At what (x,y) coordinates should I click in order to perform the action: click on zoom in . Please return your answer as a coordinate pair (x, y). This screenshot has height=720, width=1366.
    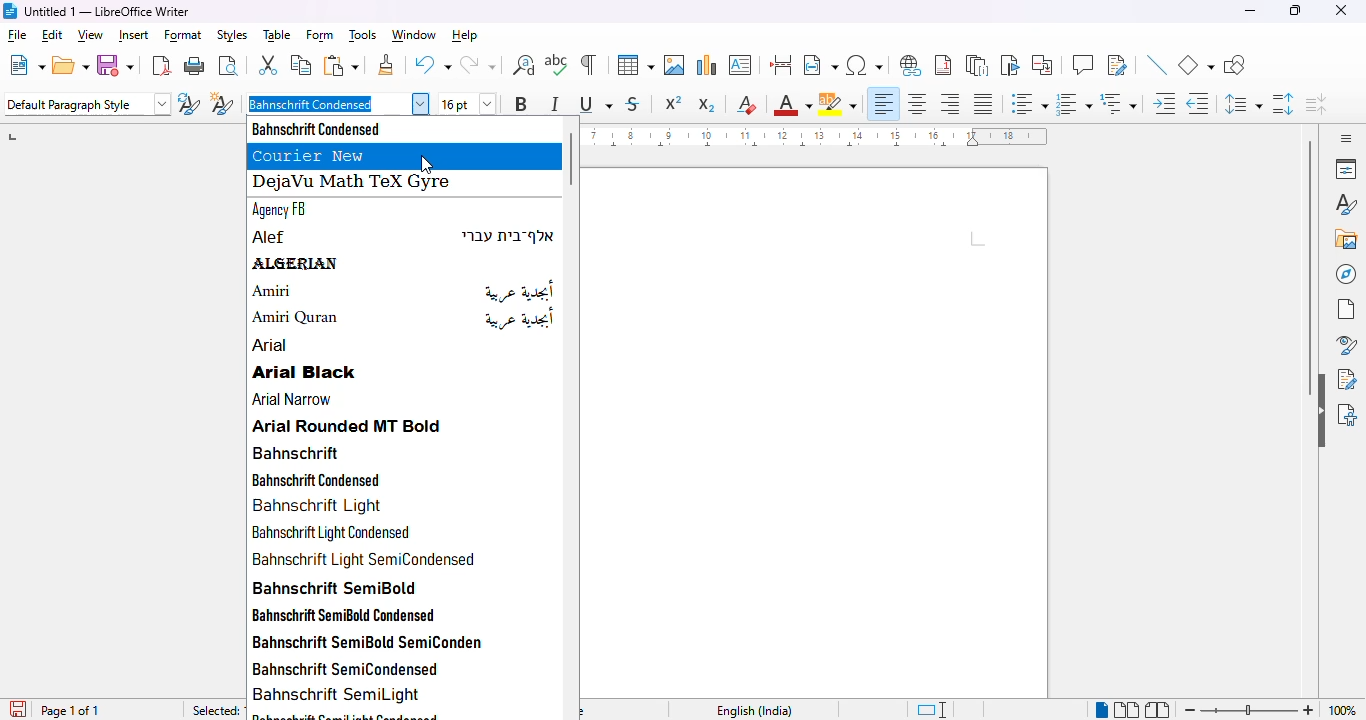
    Looking at the image, I should click on (1308, 711).